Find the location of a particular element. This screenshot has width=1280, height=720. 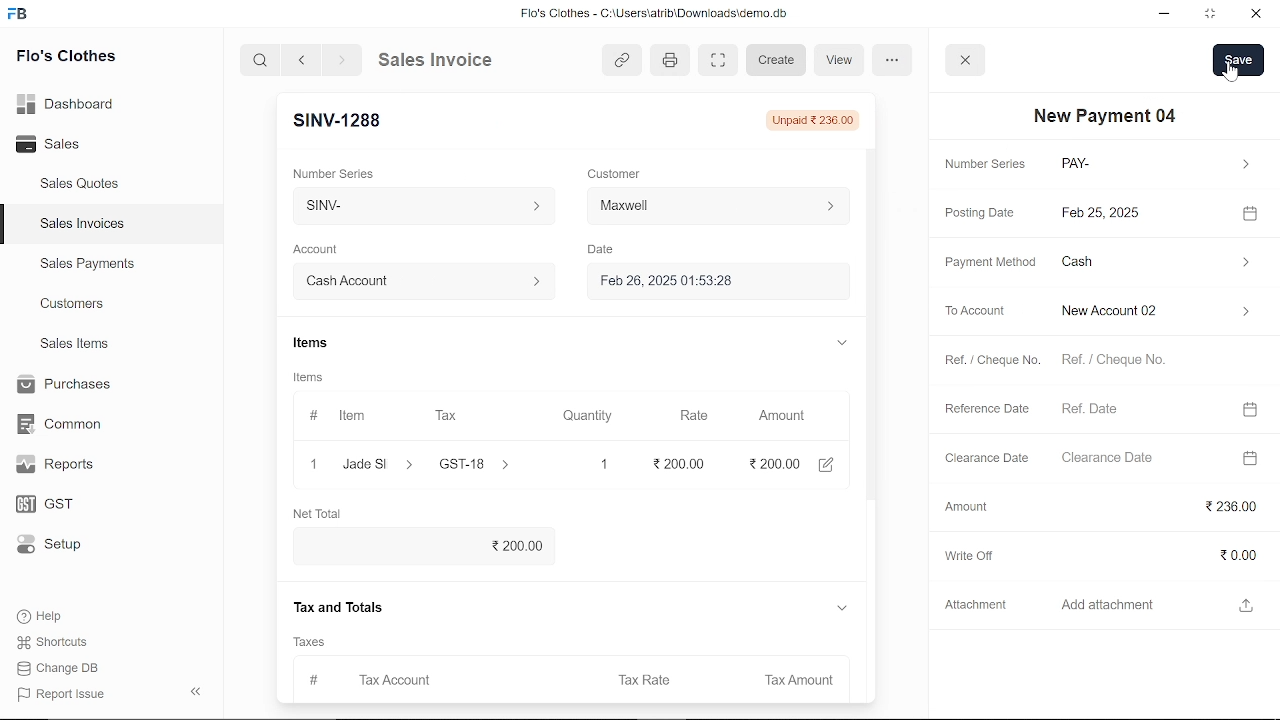

To Account is located at coordinates (979, 311).